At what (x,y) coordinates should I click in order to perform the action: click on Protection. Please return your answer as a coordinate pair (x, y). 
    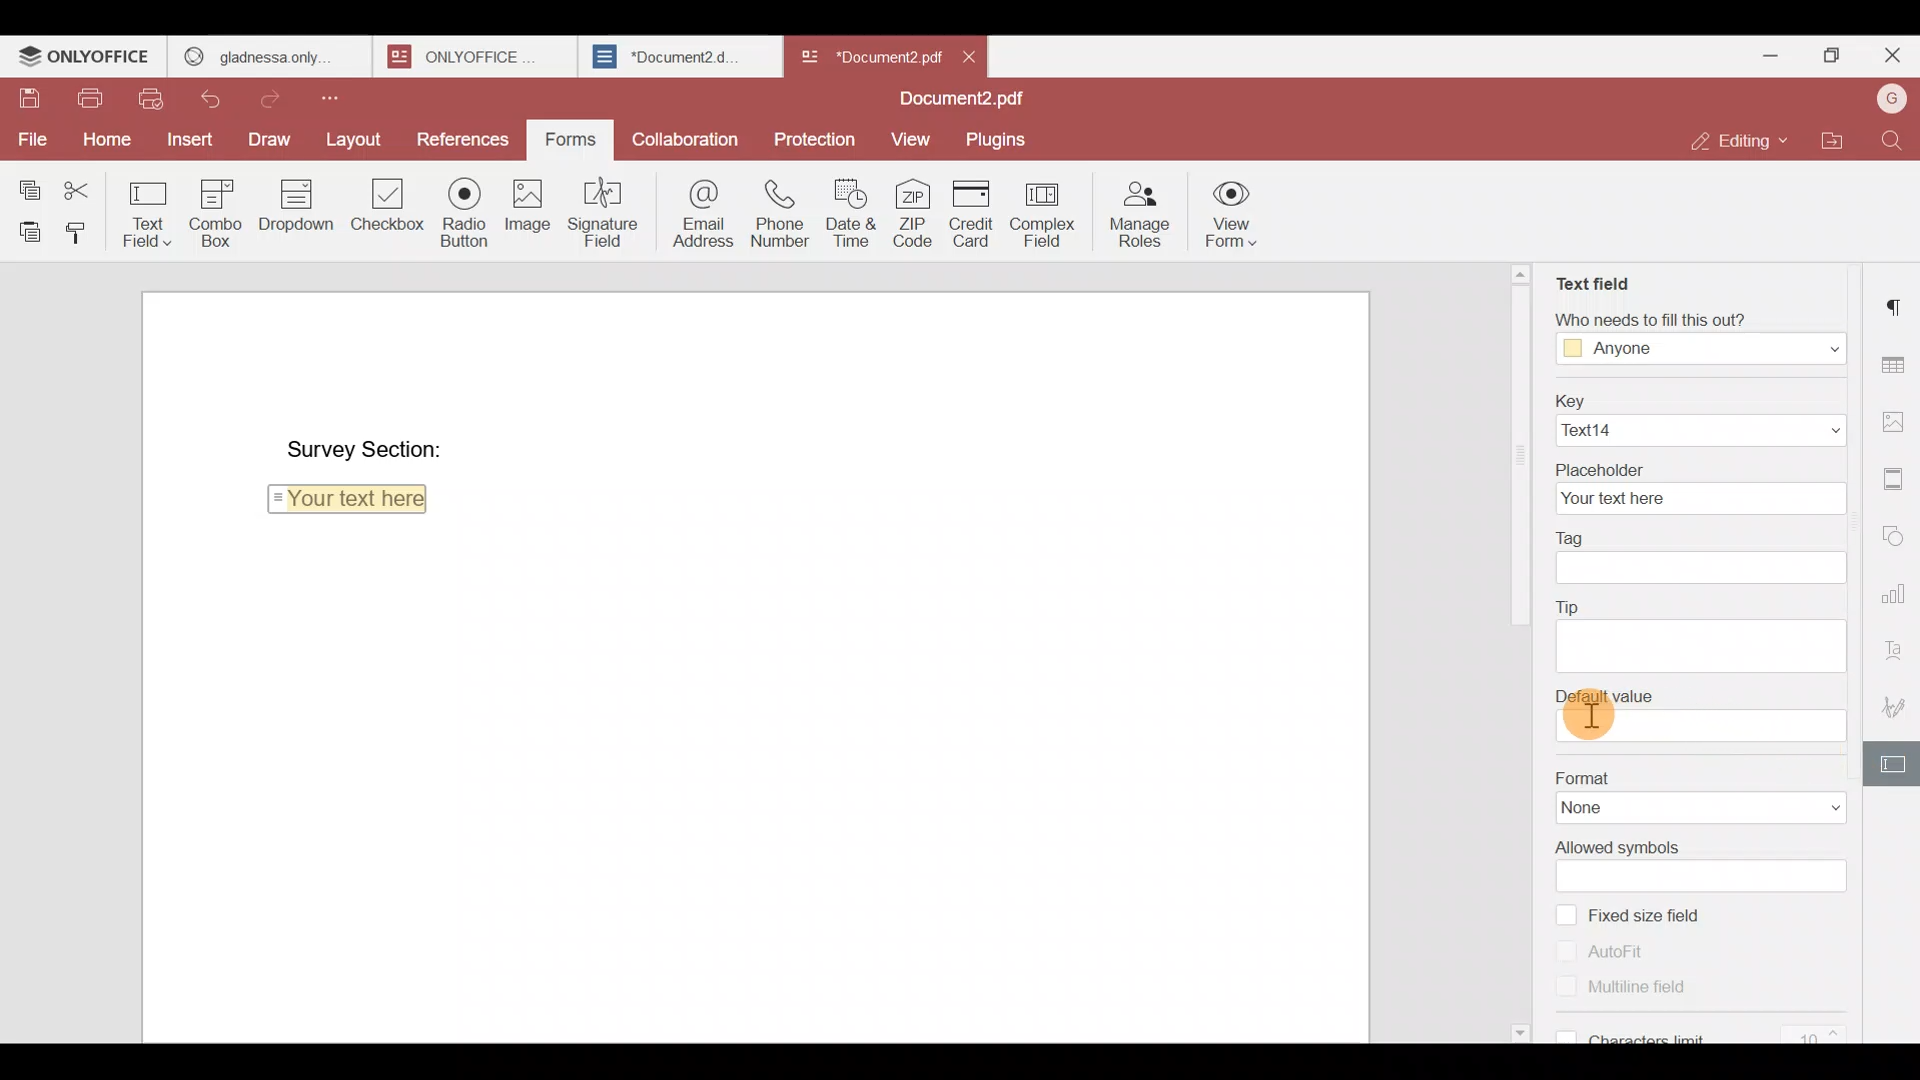
    Looking at the image, I should click on (816, 137).